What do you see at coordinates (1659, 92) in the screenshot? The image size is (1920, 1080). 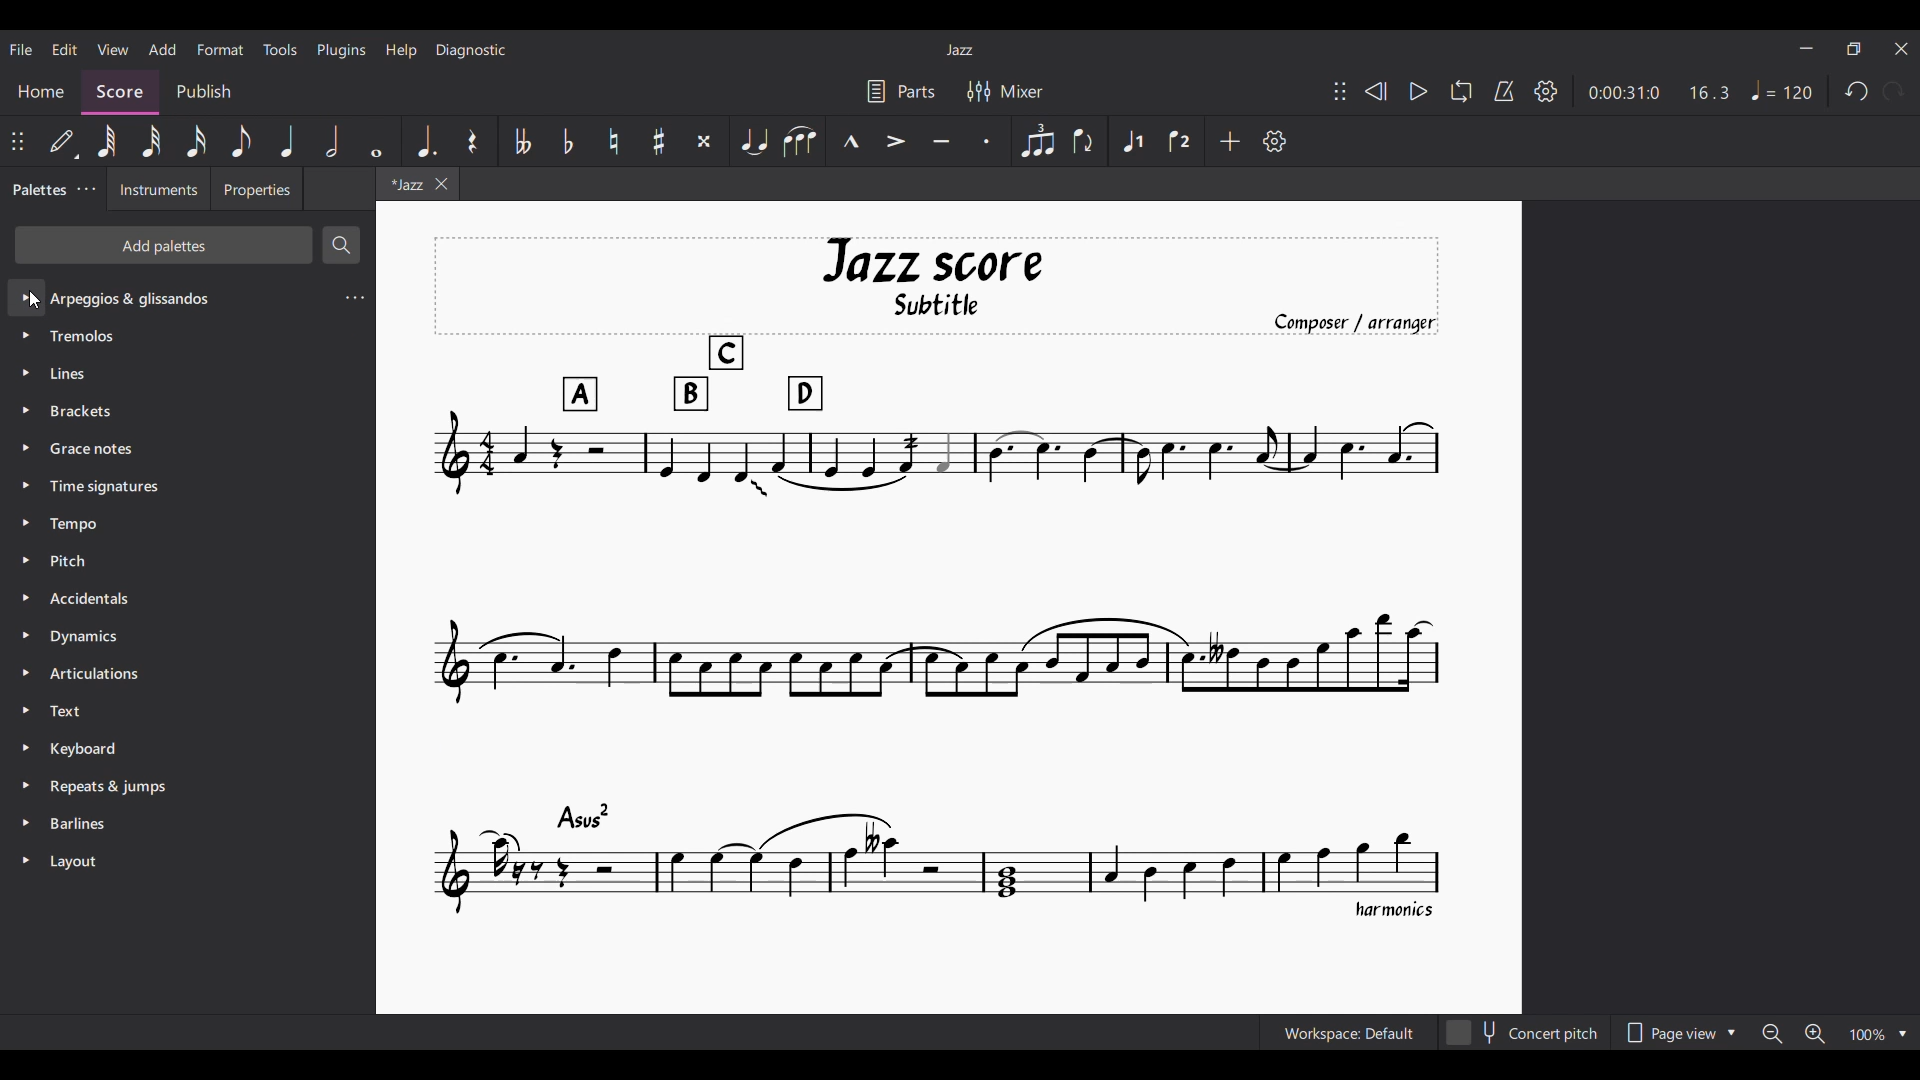 I see `Duration and ratio` at bounding box center [1659, 92].